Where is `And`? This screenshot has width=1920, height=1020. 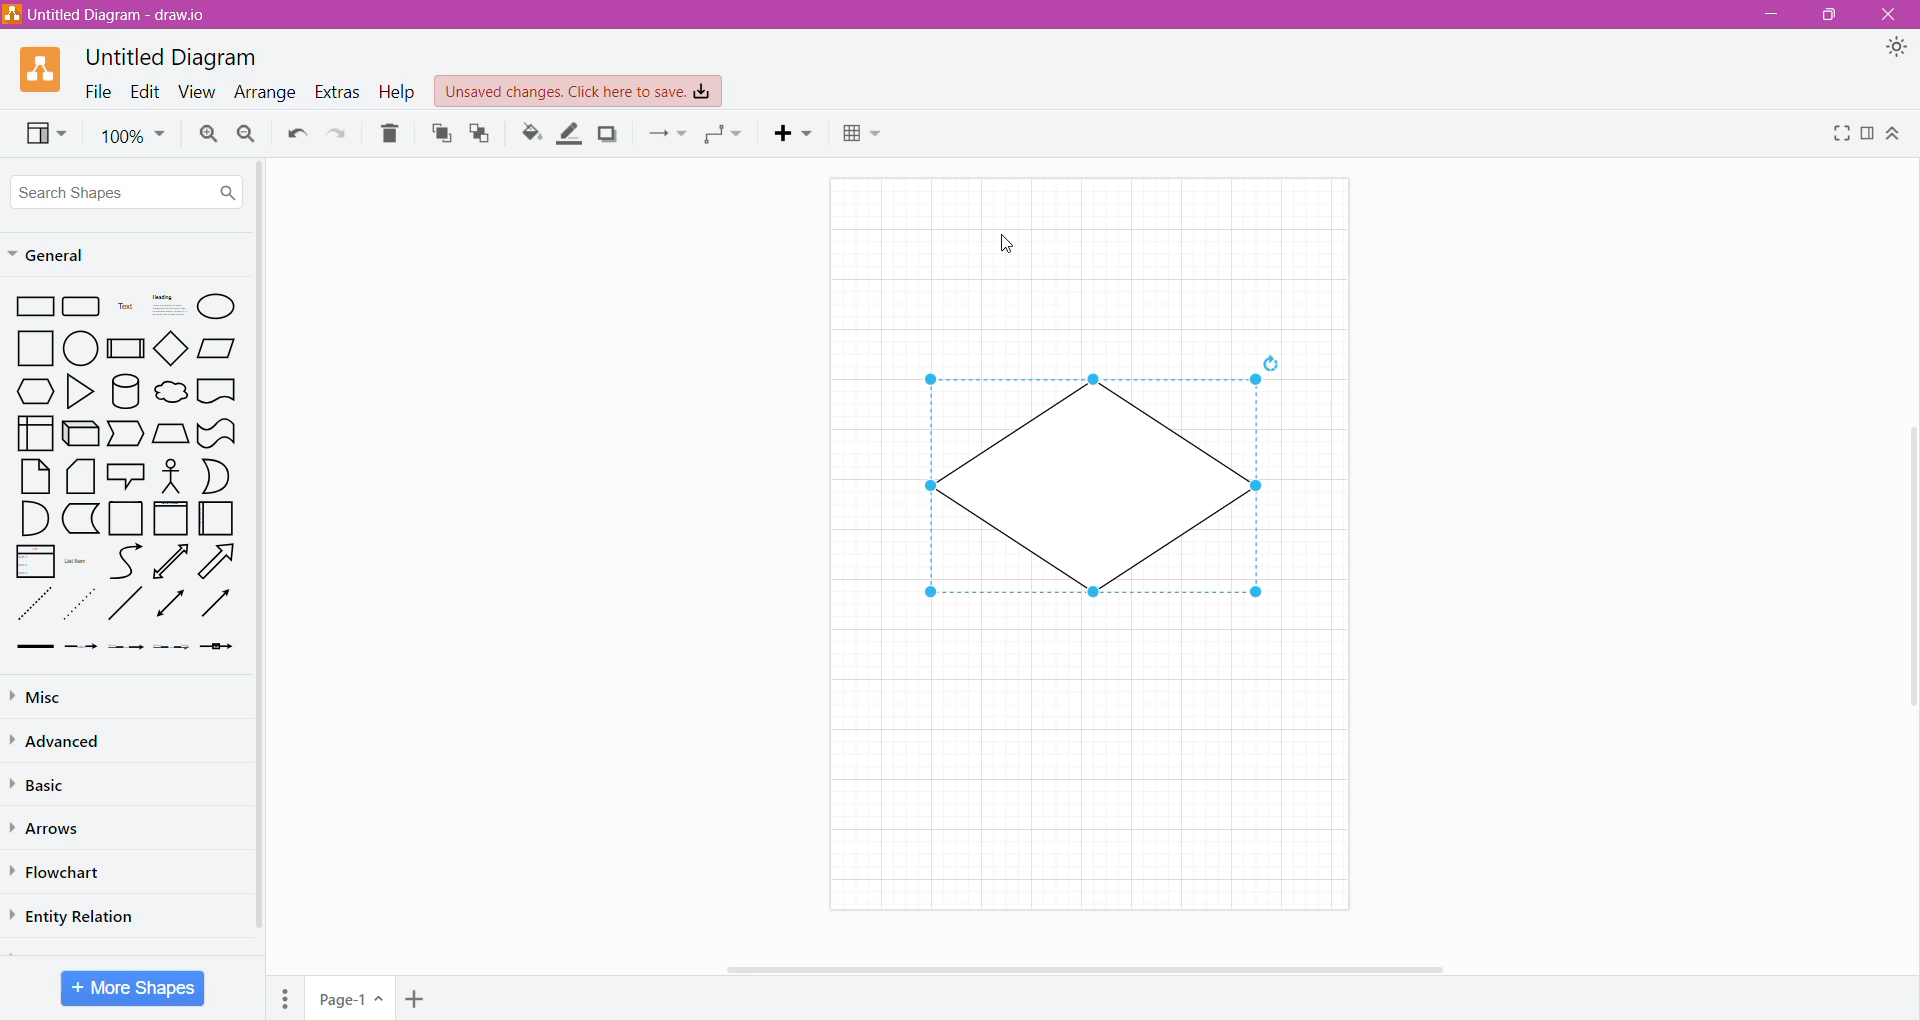 And is located at coordinates (34, 519).